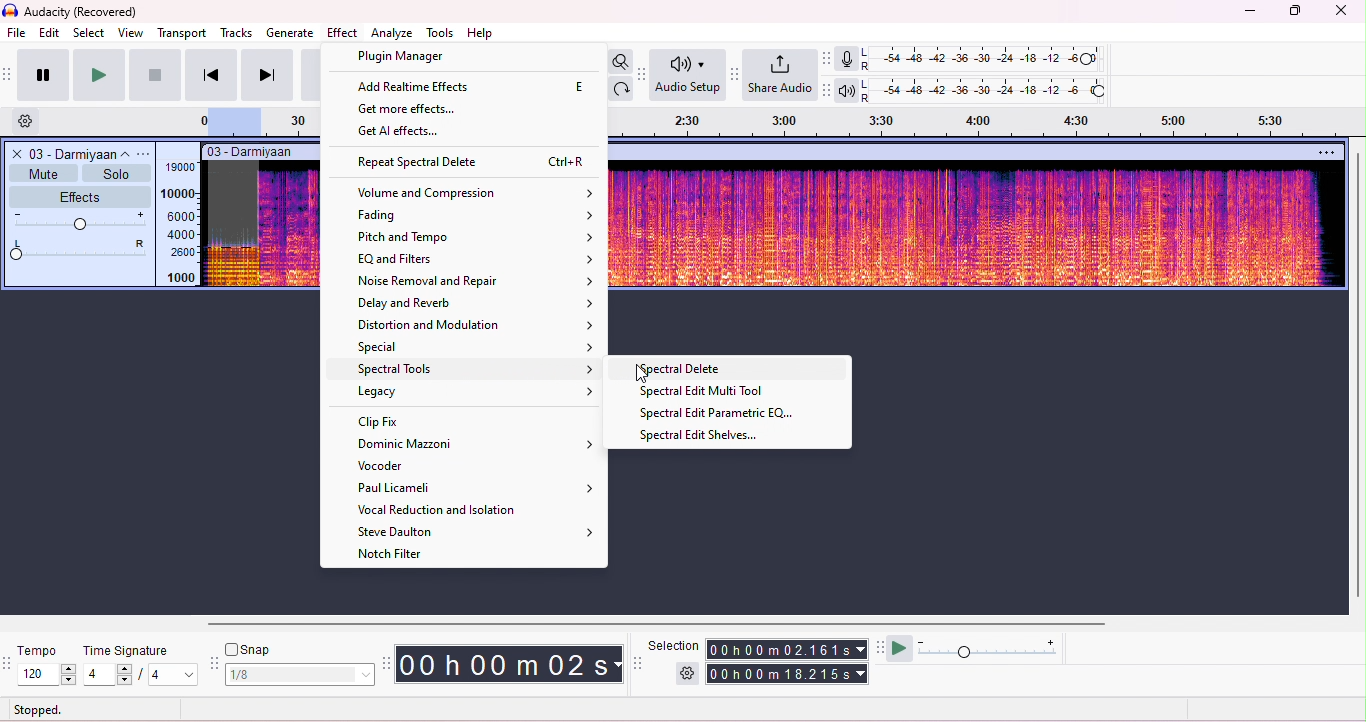  I want to click on next, so click(267, 75).